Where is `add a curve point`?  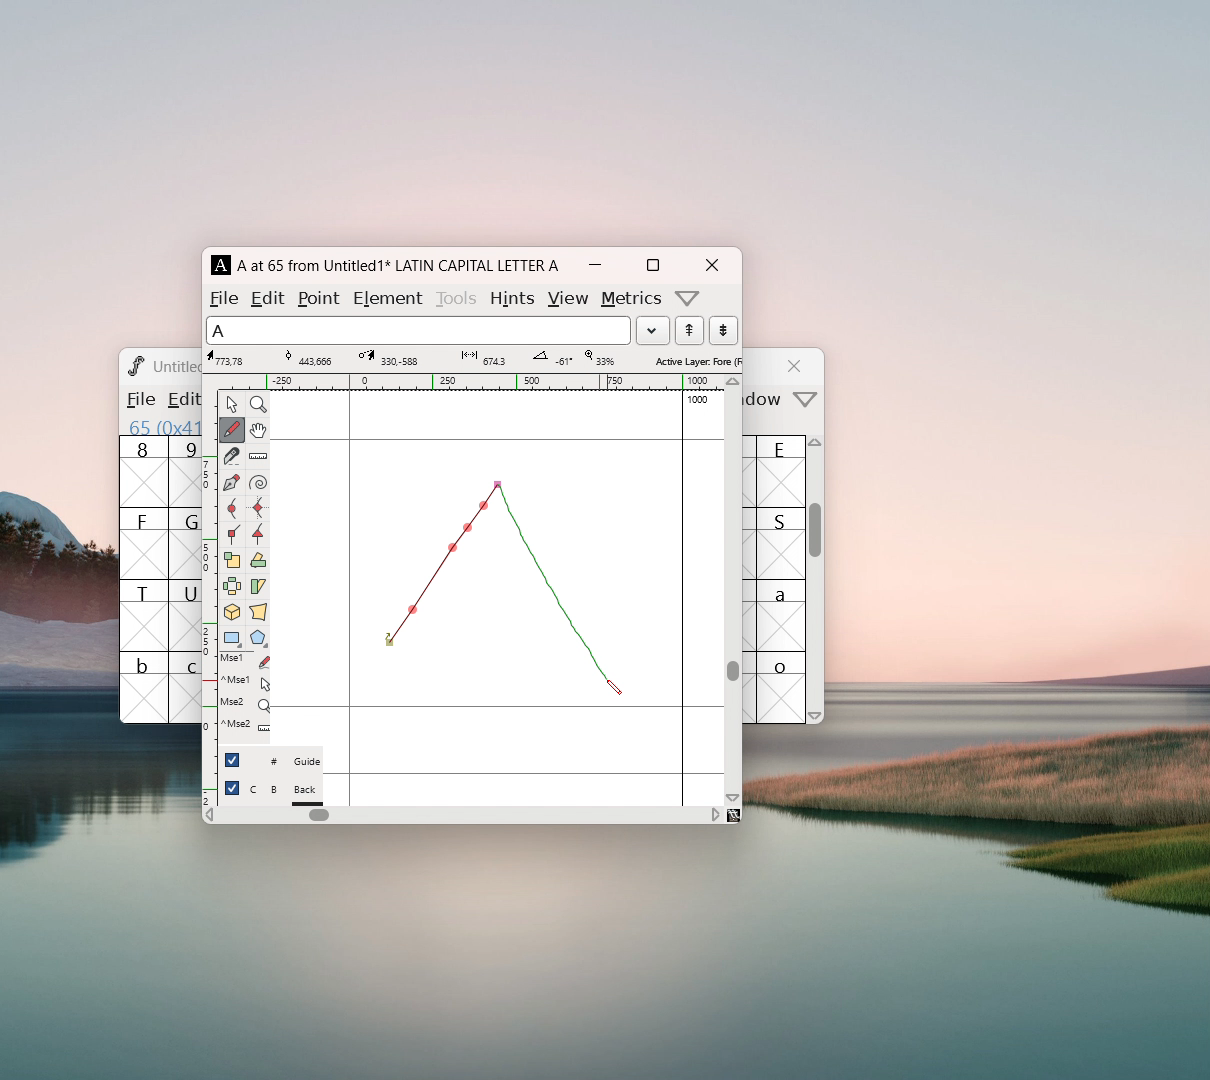 add a curve point is located at coordinates (231, 509).